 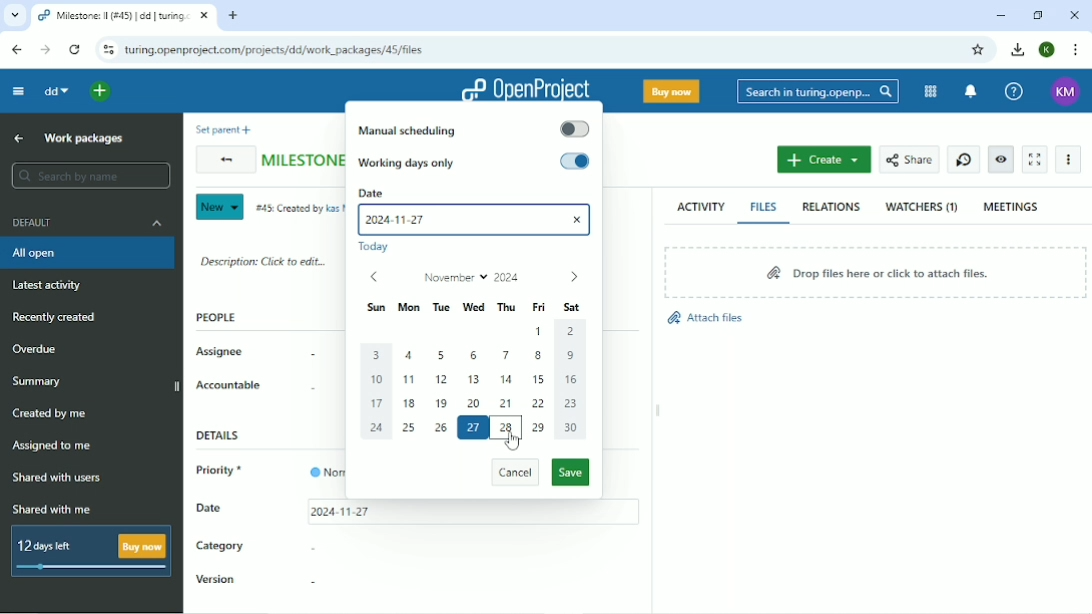 I want to click on dates in November 2024, so click(x=474, y=382).